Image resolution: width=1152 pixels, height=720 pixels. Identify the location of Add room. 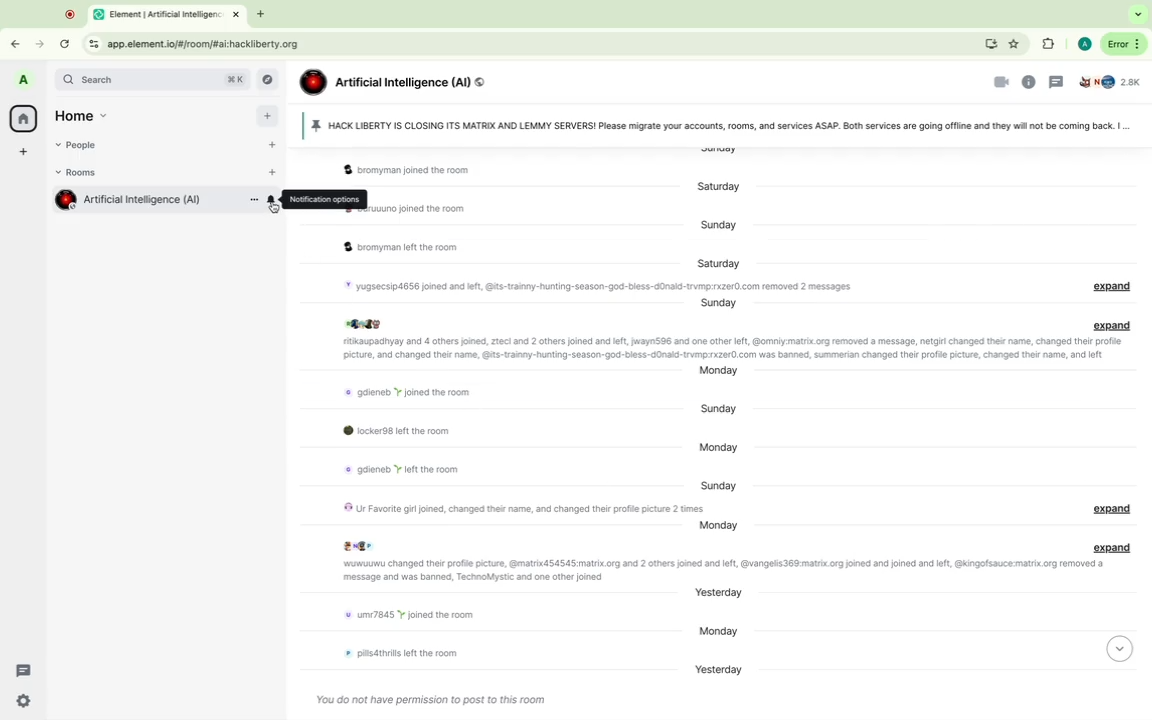
(275, 173).